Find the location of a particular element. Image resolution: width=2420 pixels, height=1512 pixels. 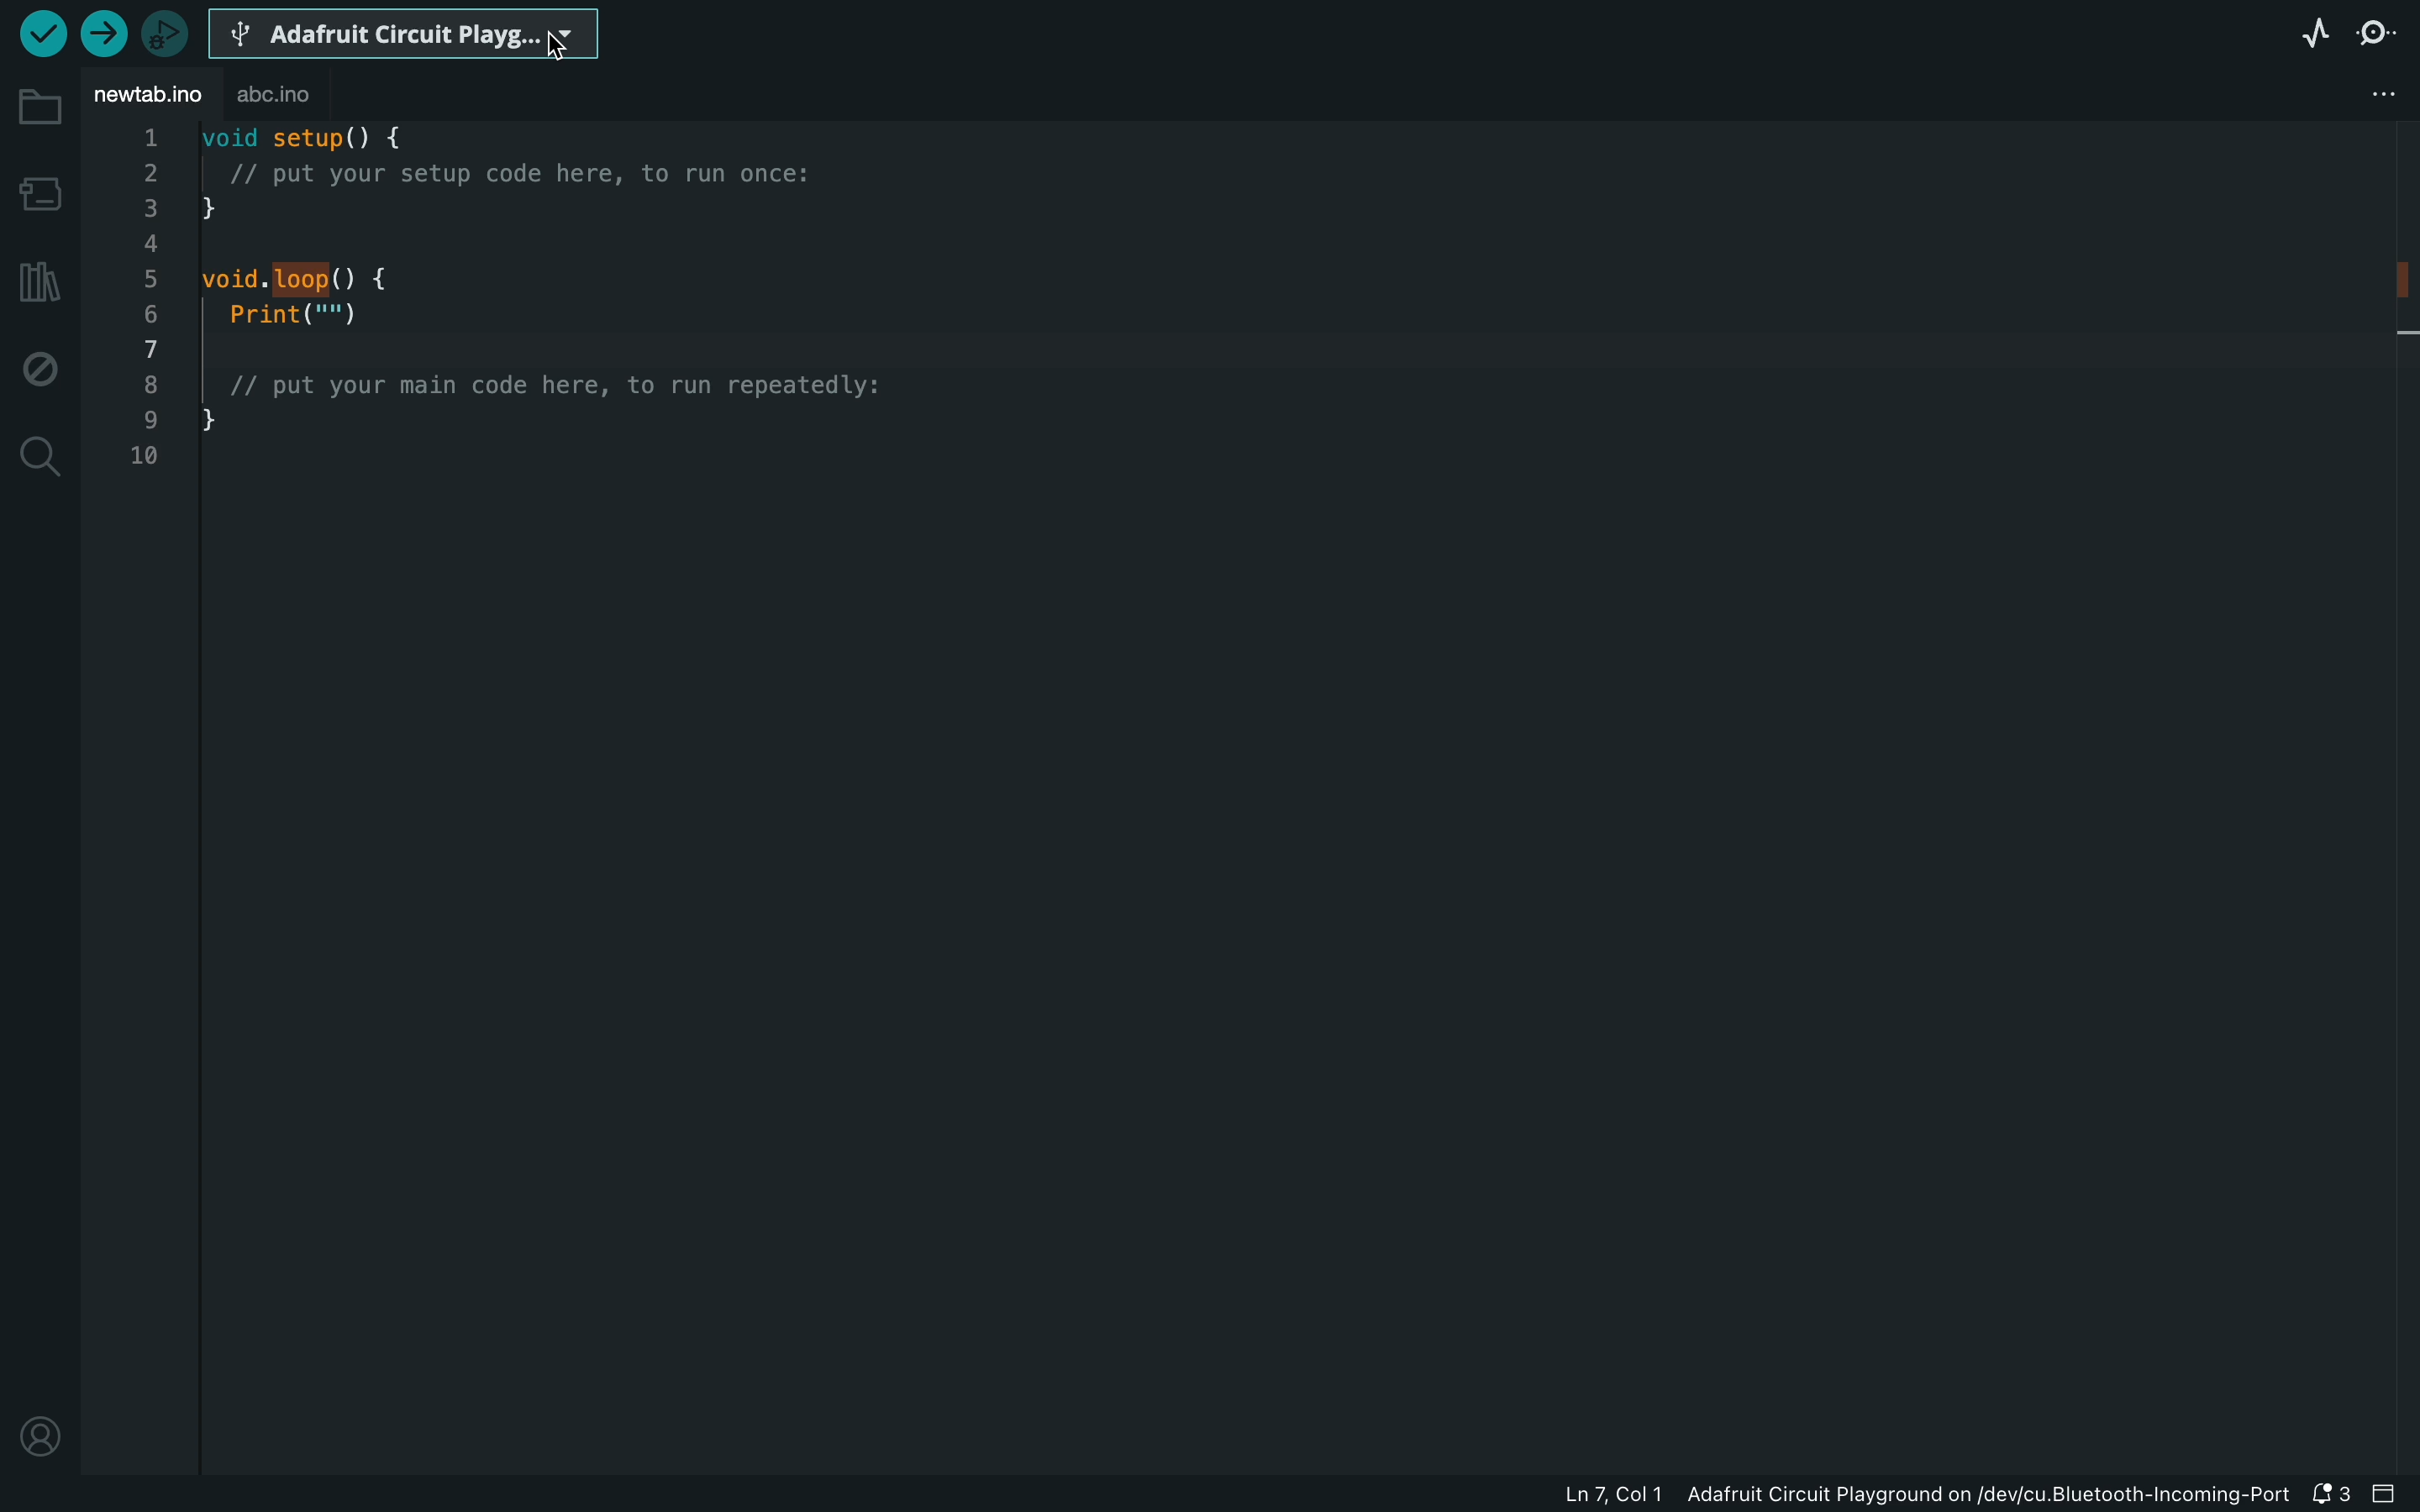

file information is located at coordinates (1878, 1497).